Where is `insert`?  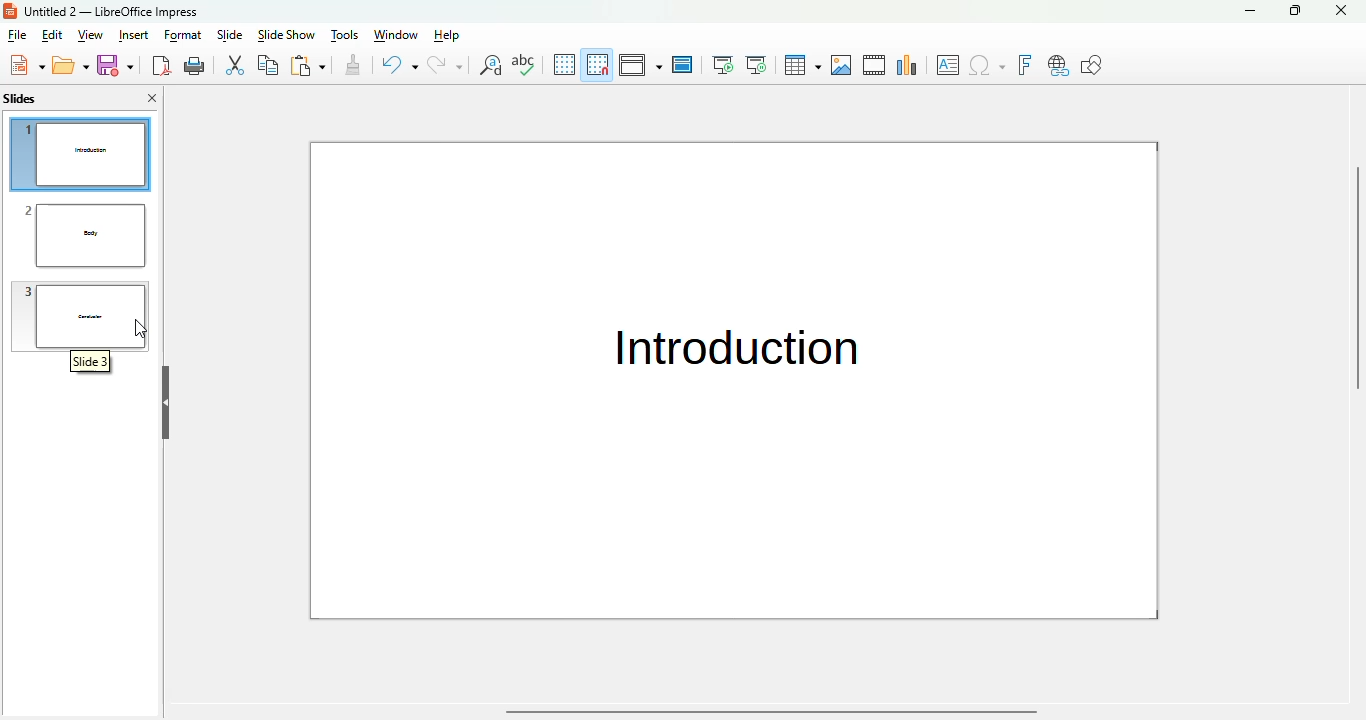
insert is located at coordinates (134, 35).